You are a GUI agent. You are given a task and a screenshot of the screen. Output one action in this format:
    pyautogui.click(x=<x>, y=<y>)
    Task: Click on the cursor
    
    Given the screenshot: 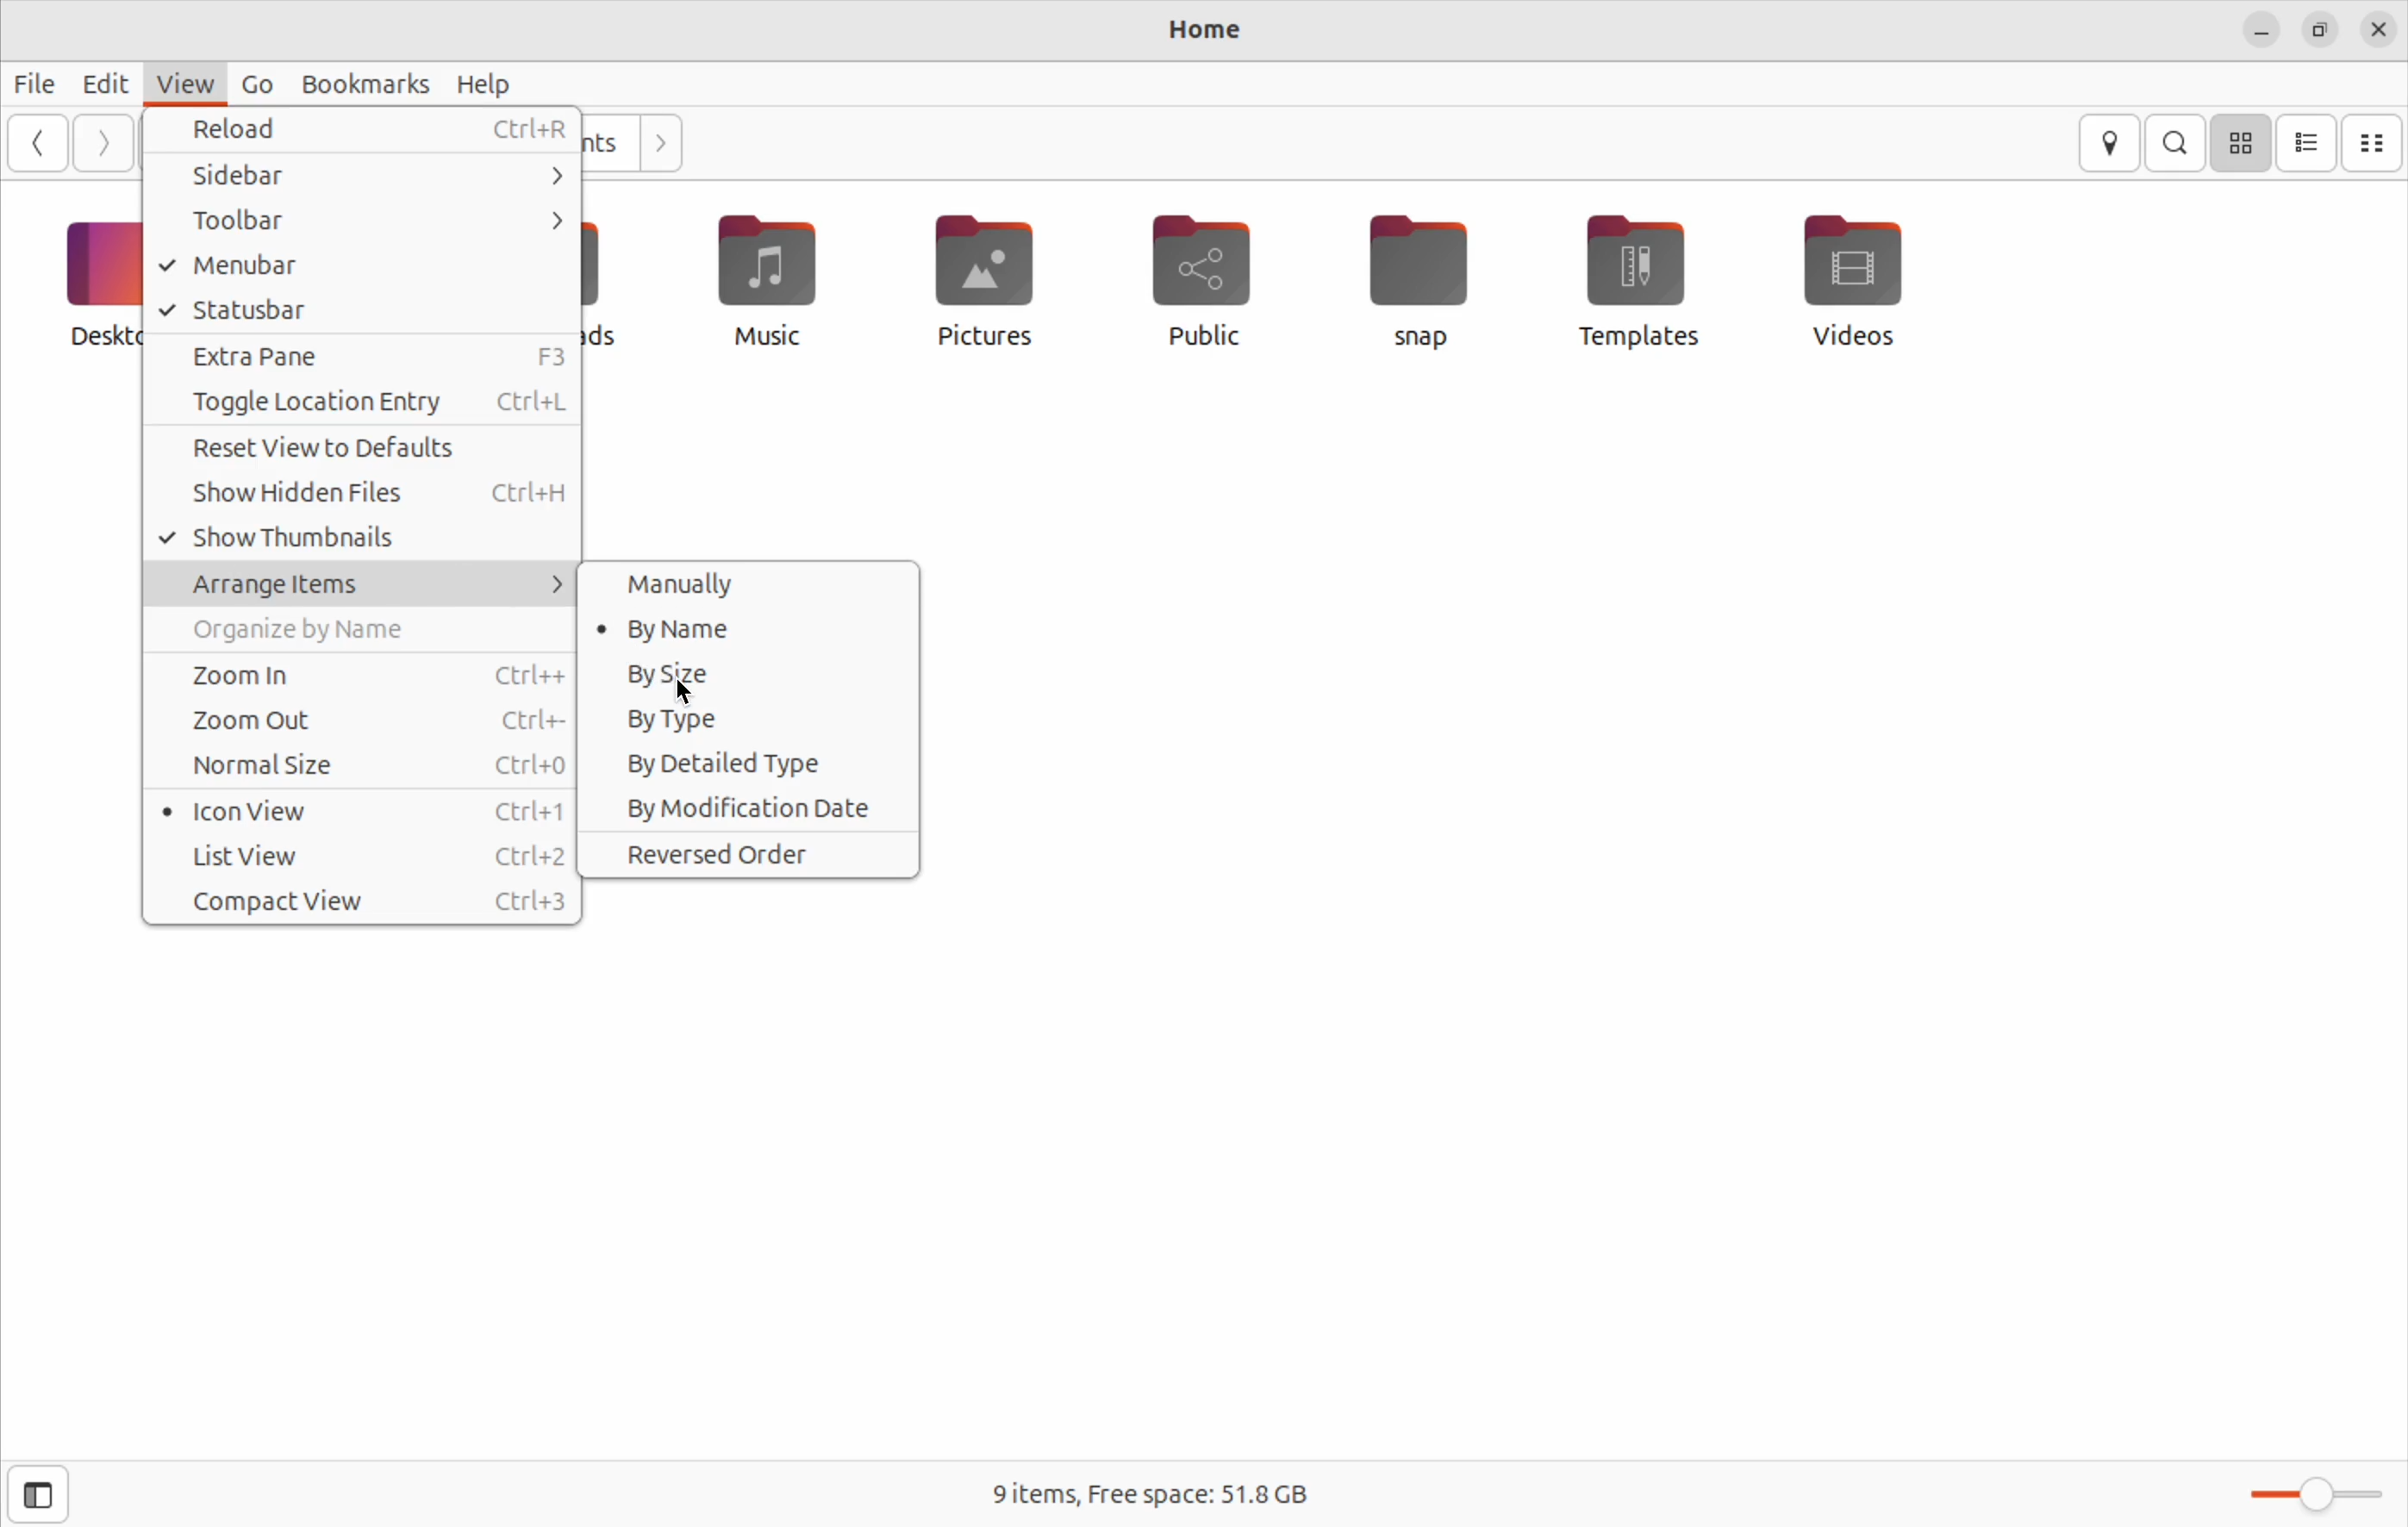 What is the action you would take?
    pyautogui.click(x=694, y=696)
    